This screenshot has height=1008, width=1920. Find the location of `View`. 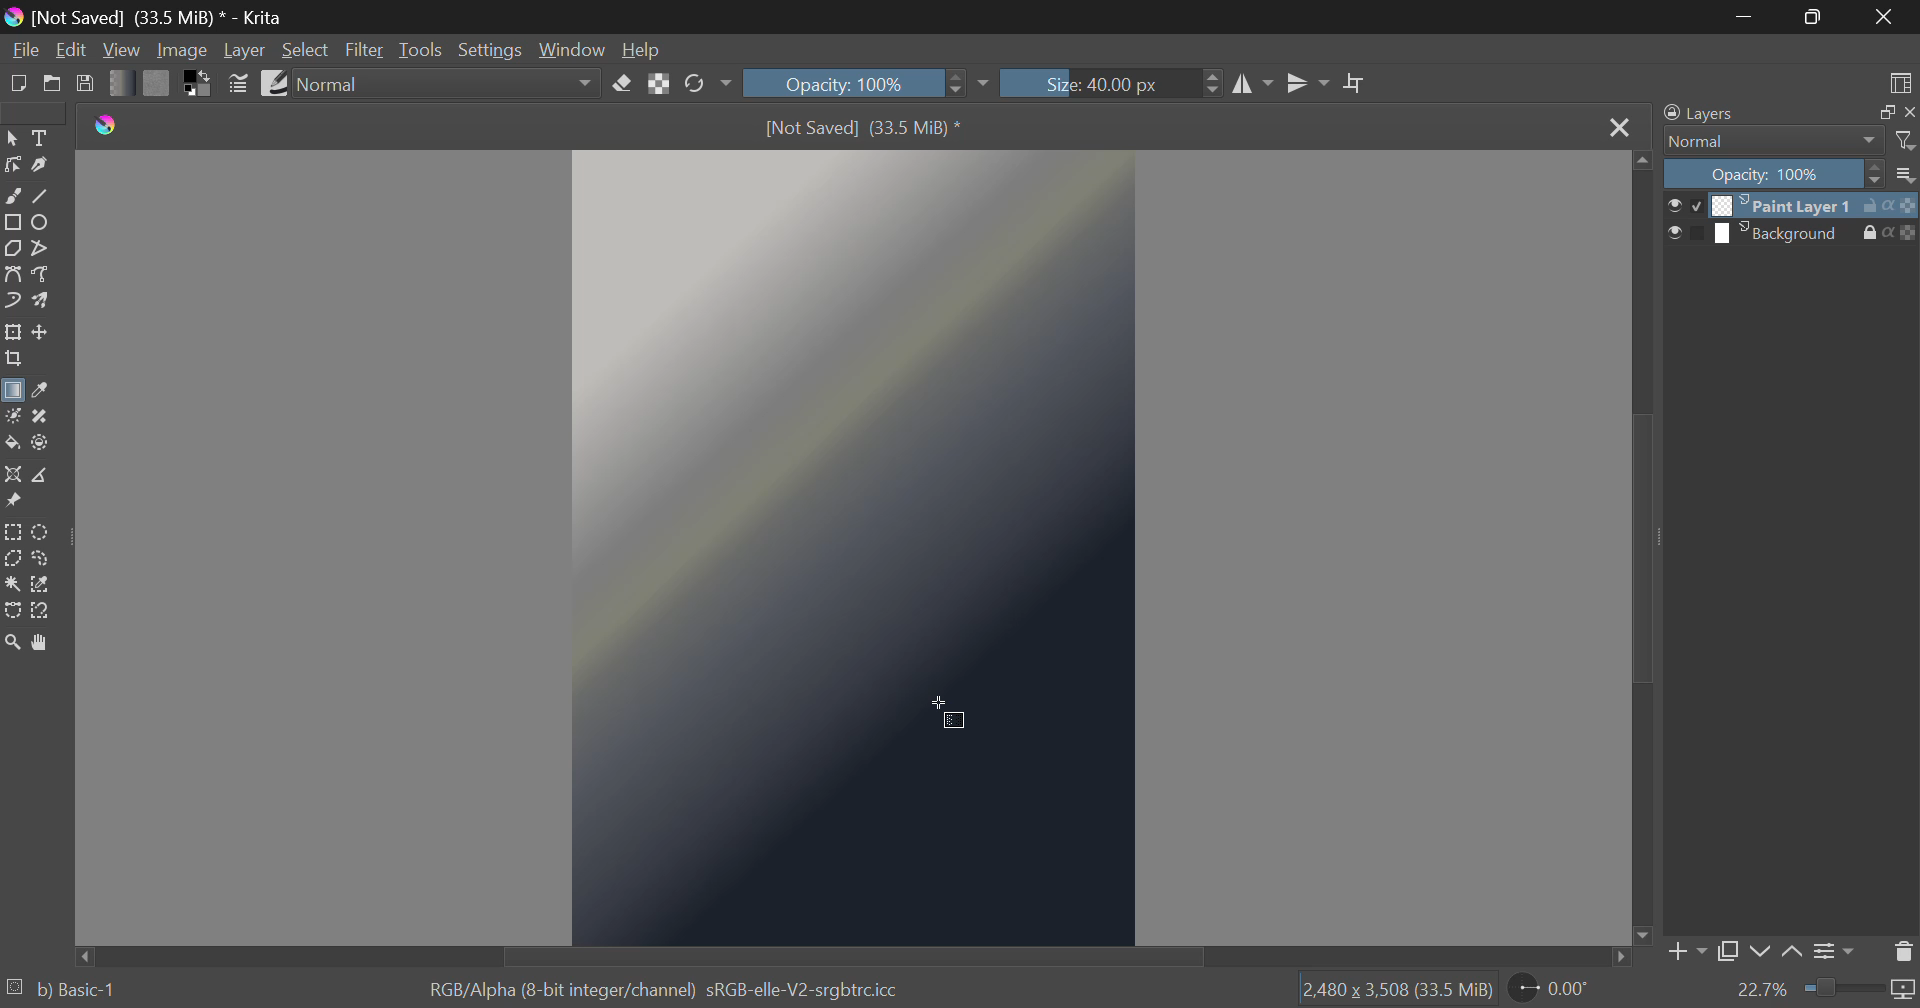

View is located at coordinates (122, 50).